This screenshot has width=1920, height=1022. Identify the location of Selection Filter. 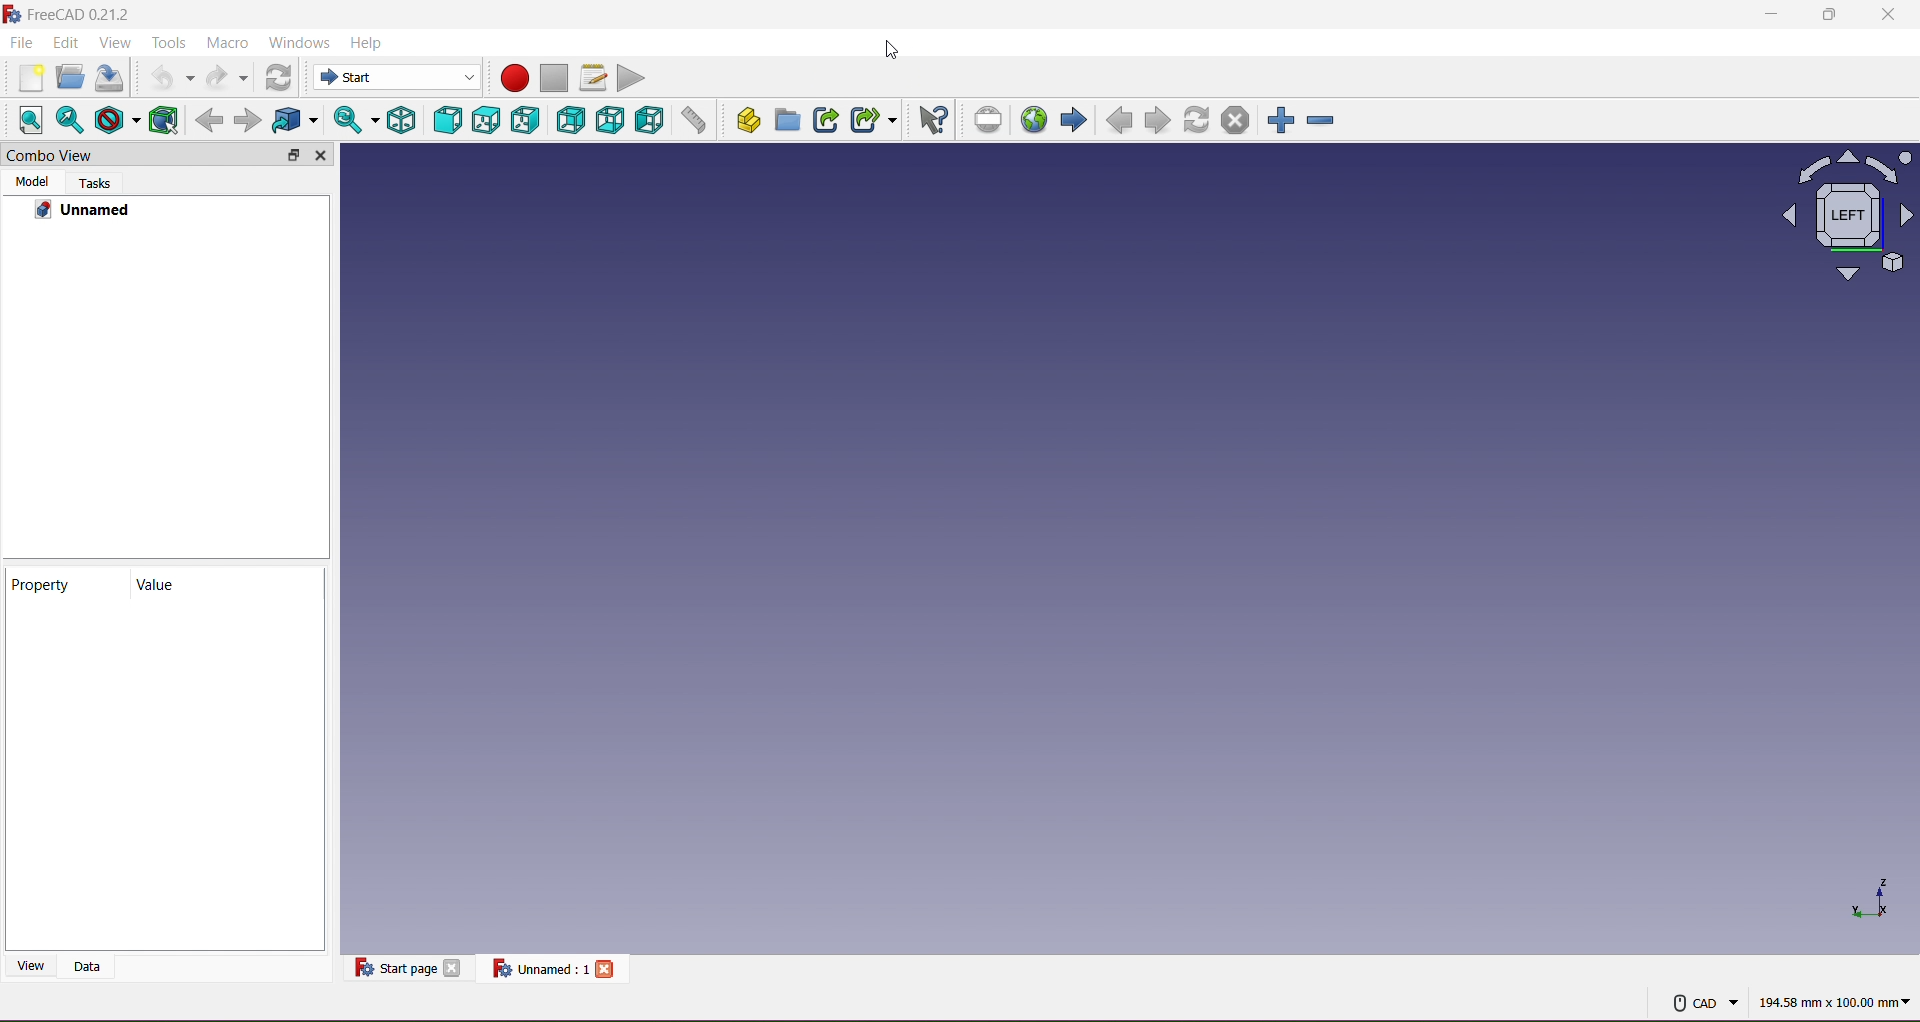
(295, 120).